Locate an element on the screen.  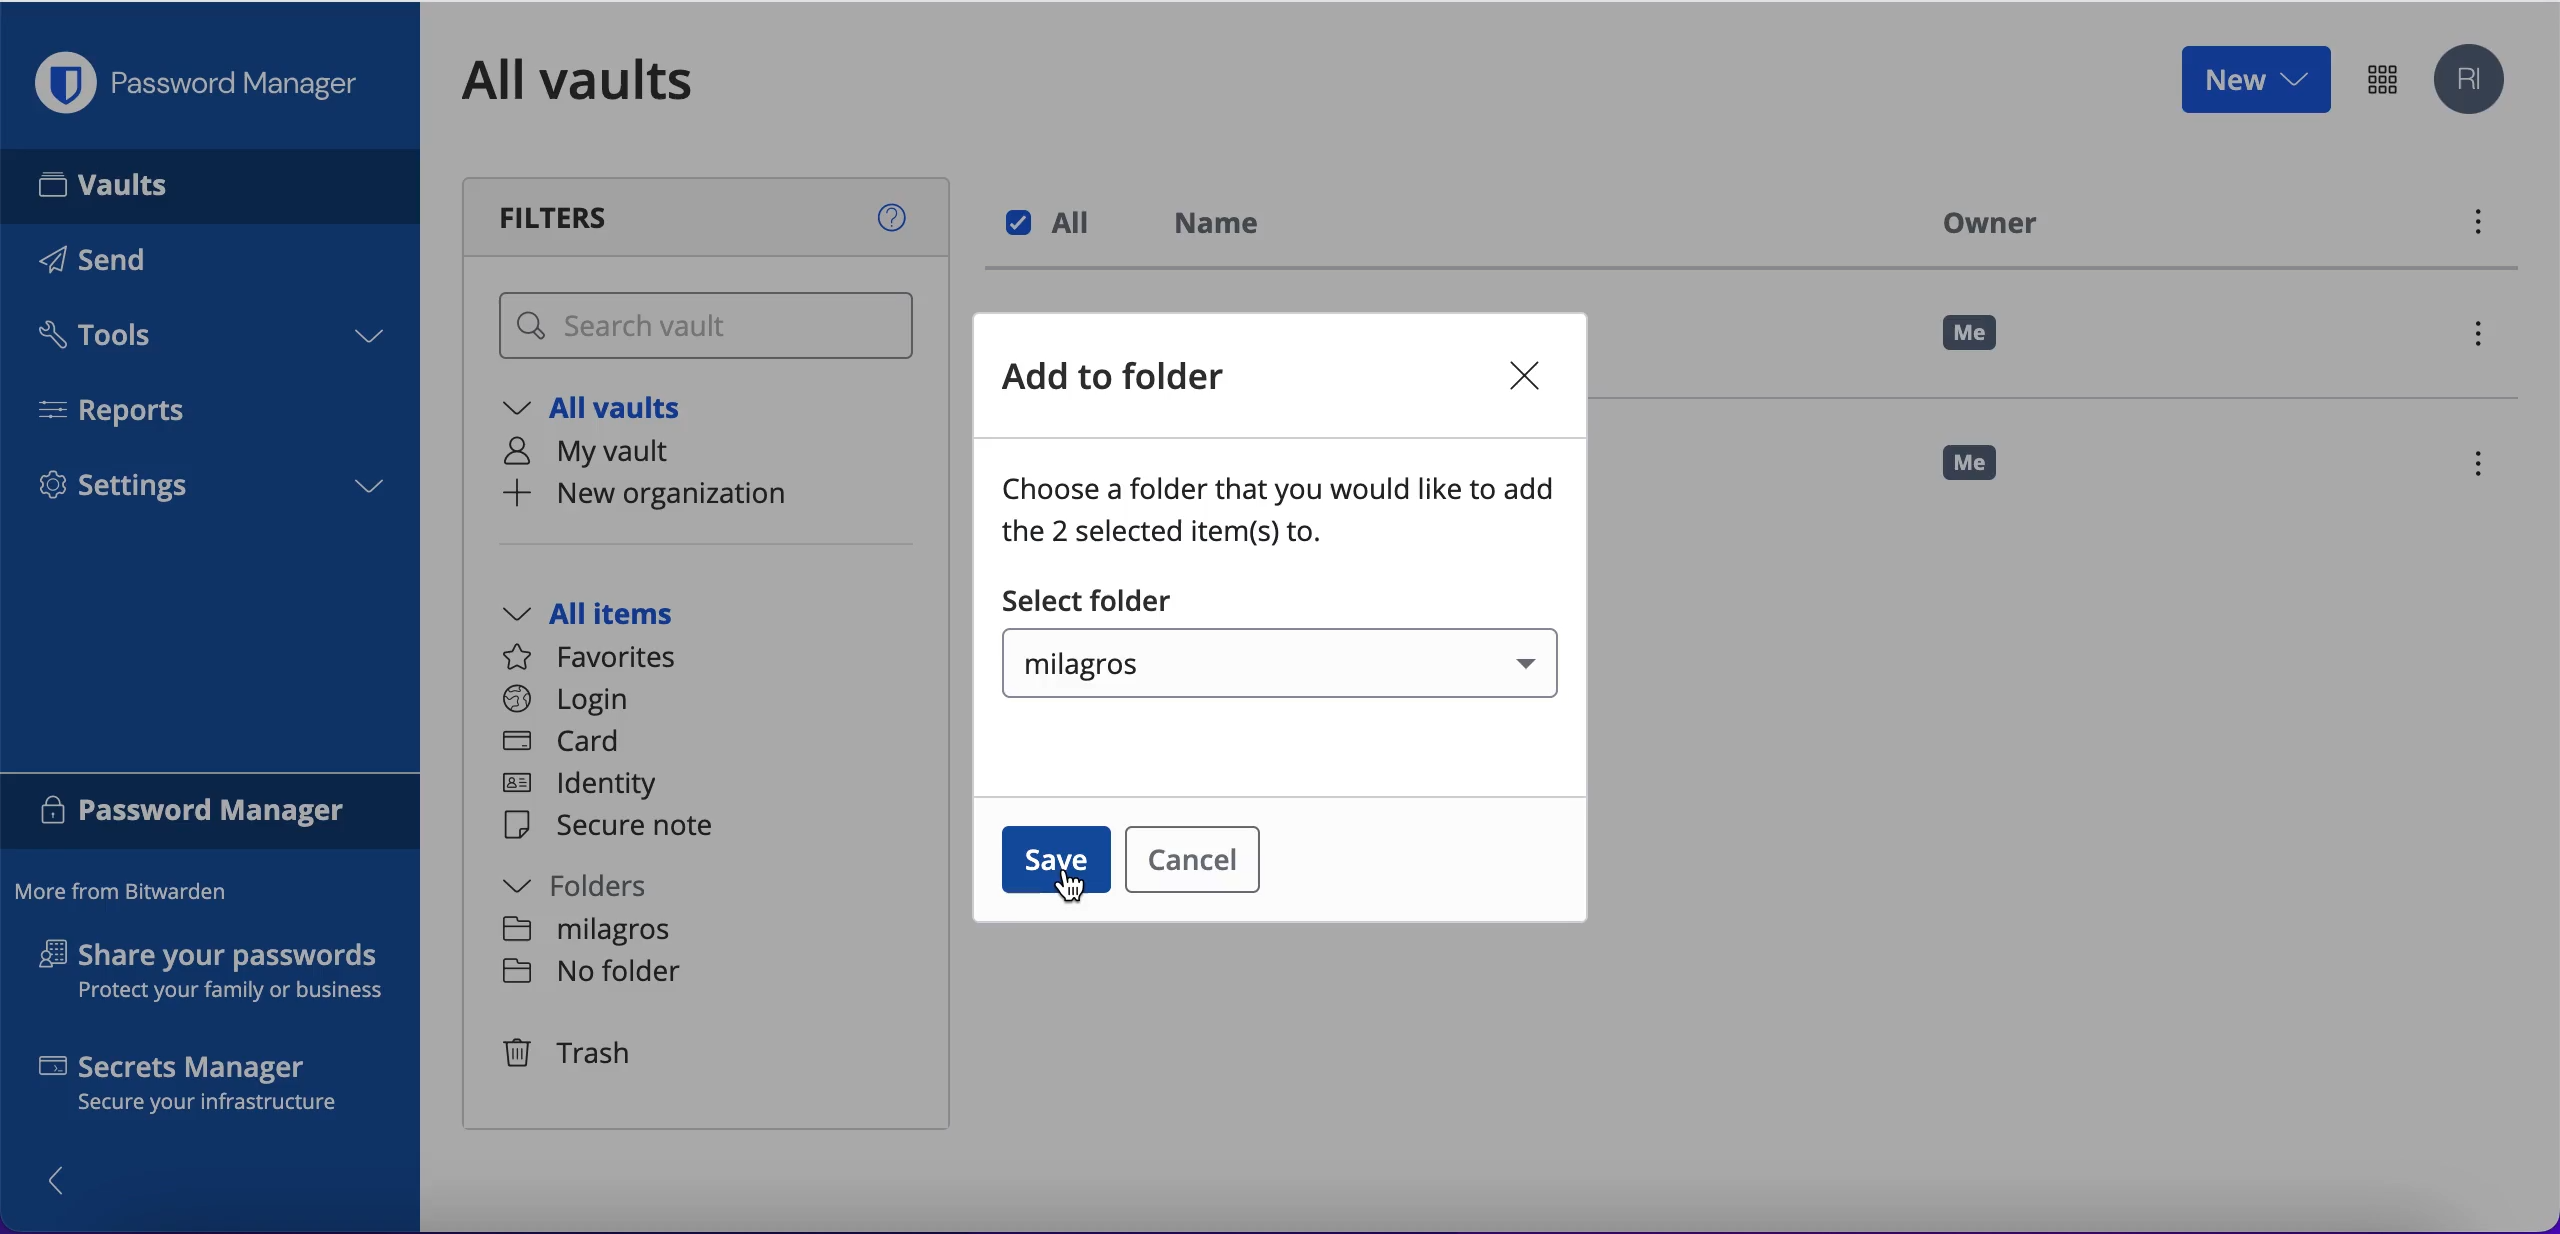
password manager is located at coordinates (2382, 78).